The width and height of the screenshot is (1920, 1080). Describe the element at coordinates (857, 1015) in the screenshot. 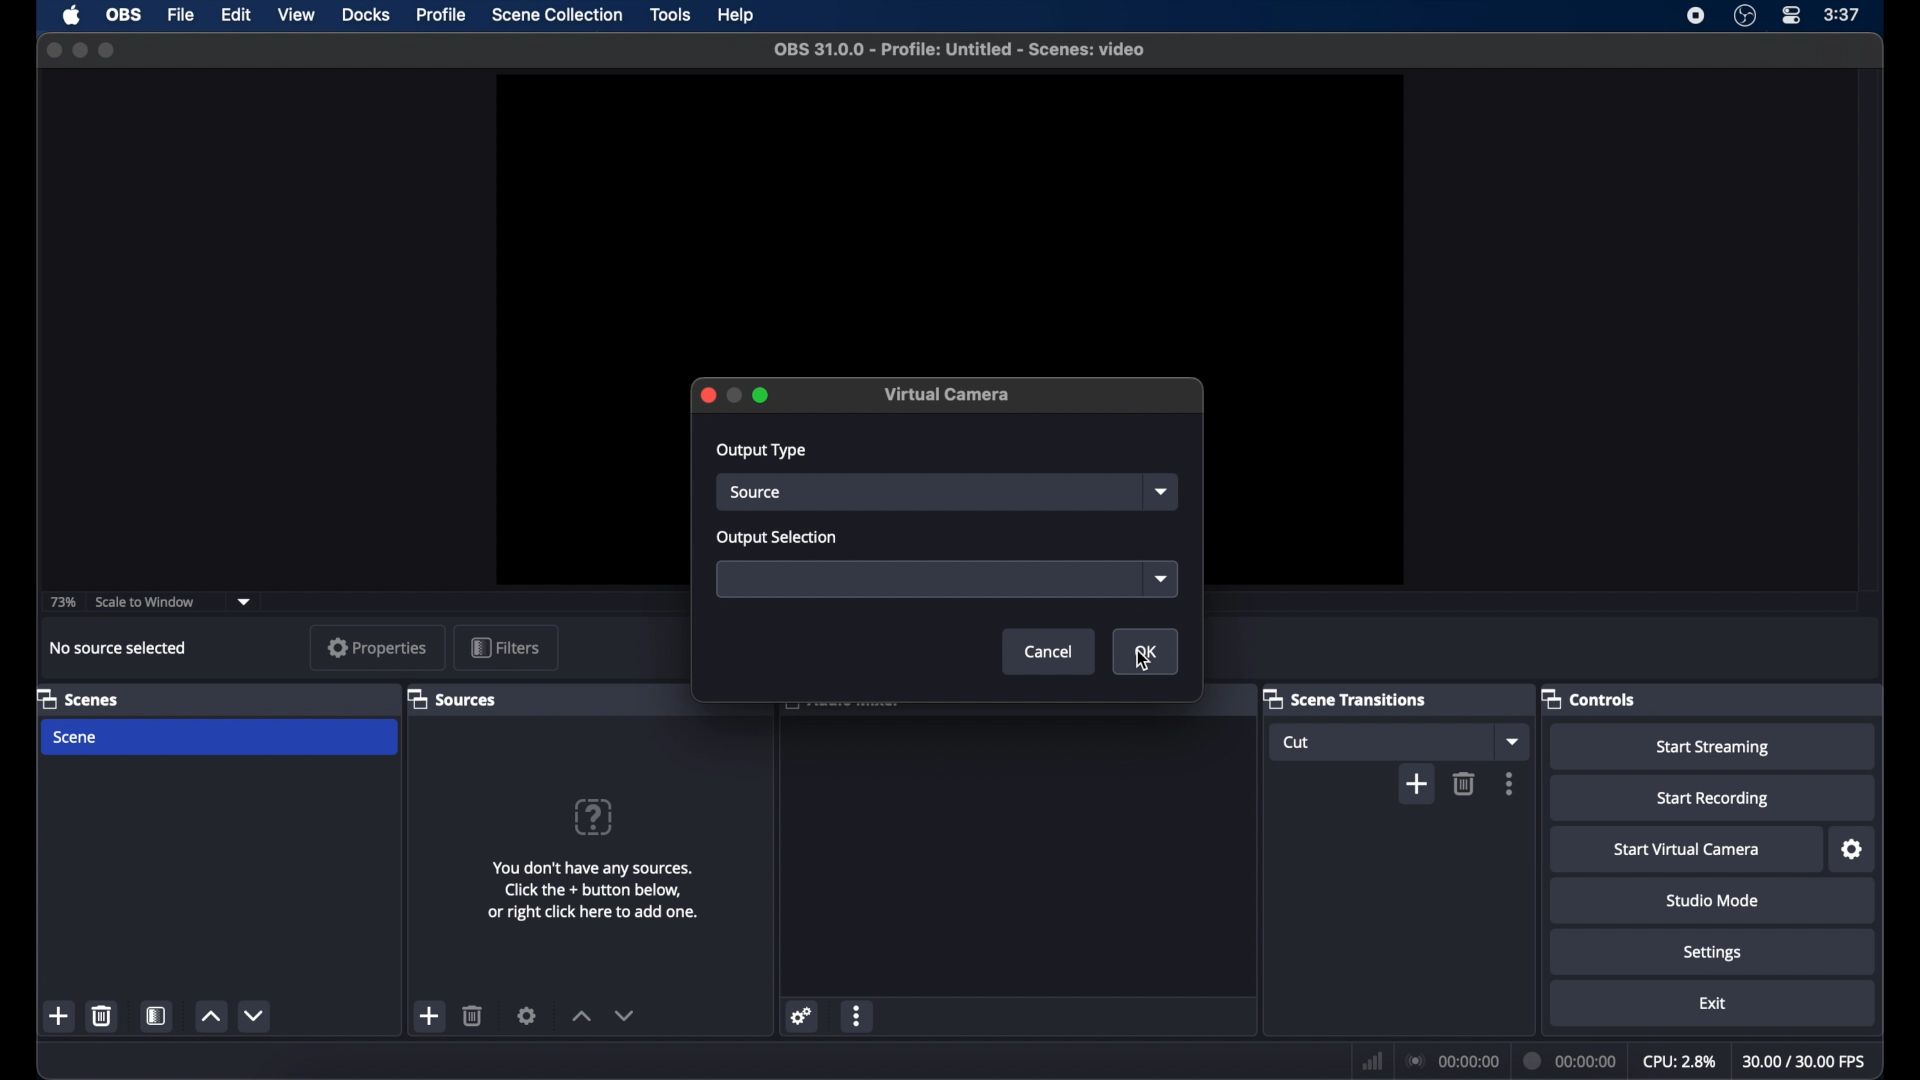

I see `more options` at that location.